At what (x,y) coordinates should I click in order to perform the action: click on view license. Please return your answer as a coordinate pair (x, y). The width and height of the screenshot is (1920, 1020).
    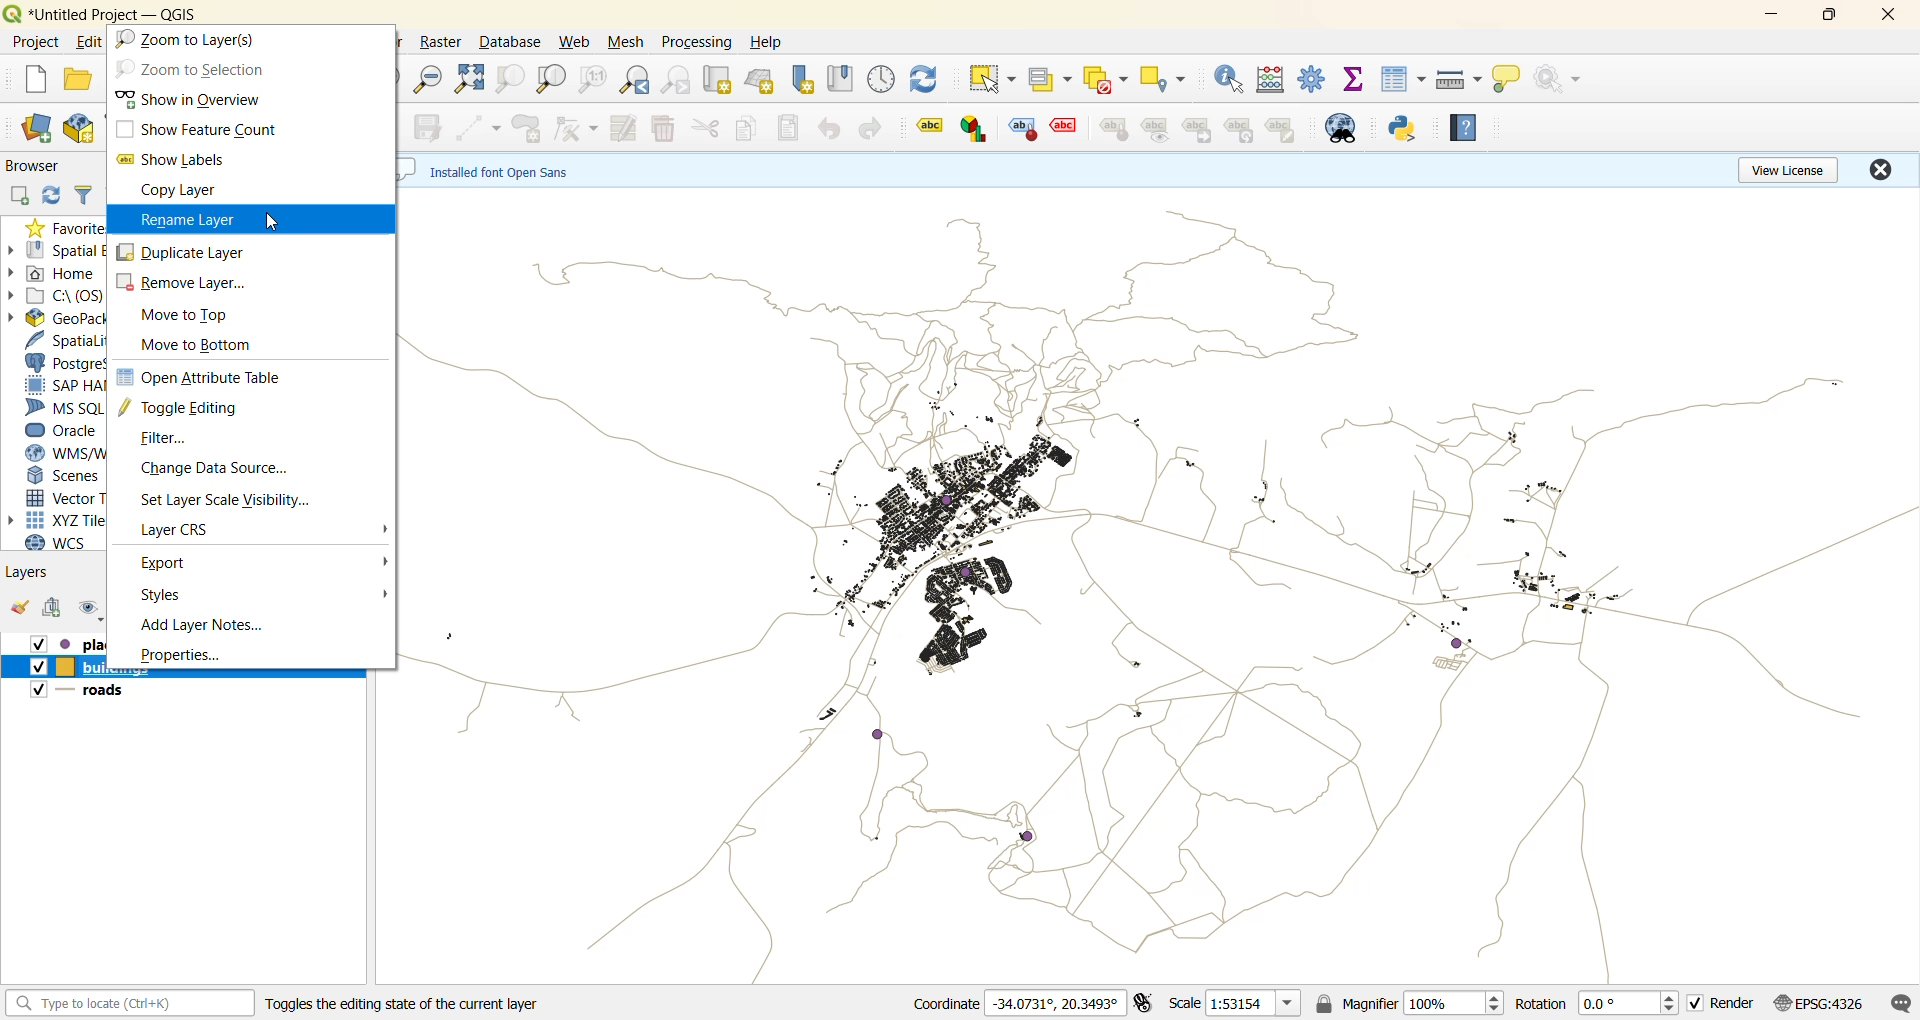
    Looking at the image, I should click on (1789, 168).